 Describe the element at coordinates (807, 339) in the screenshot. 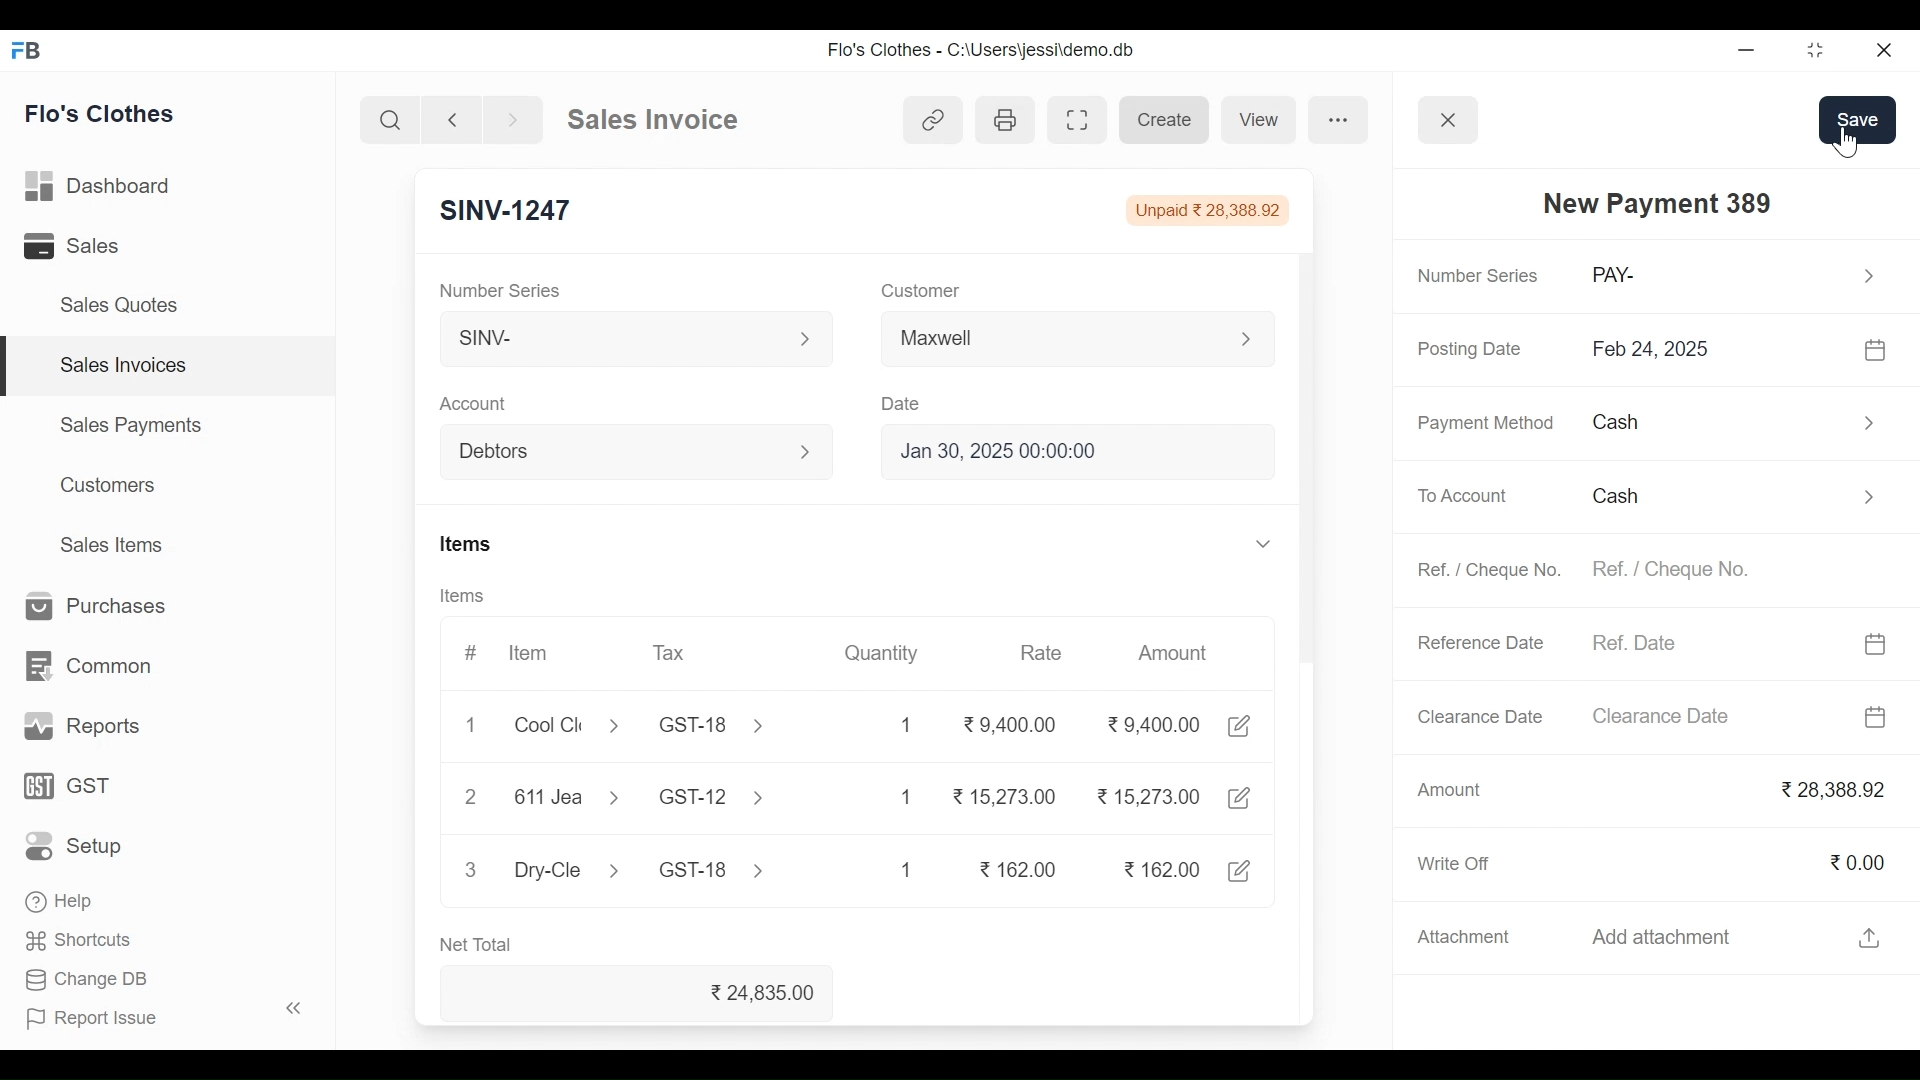

I see `Expand` at that location.